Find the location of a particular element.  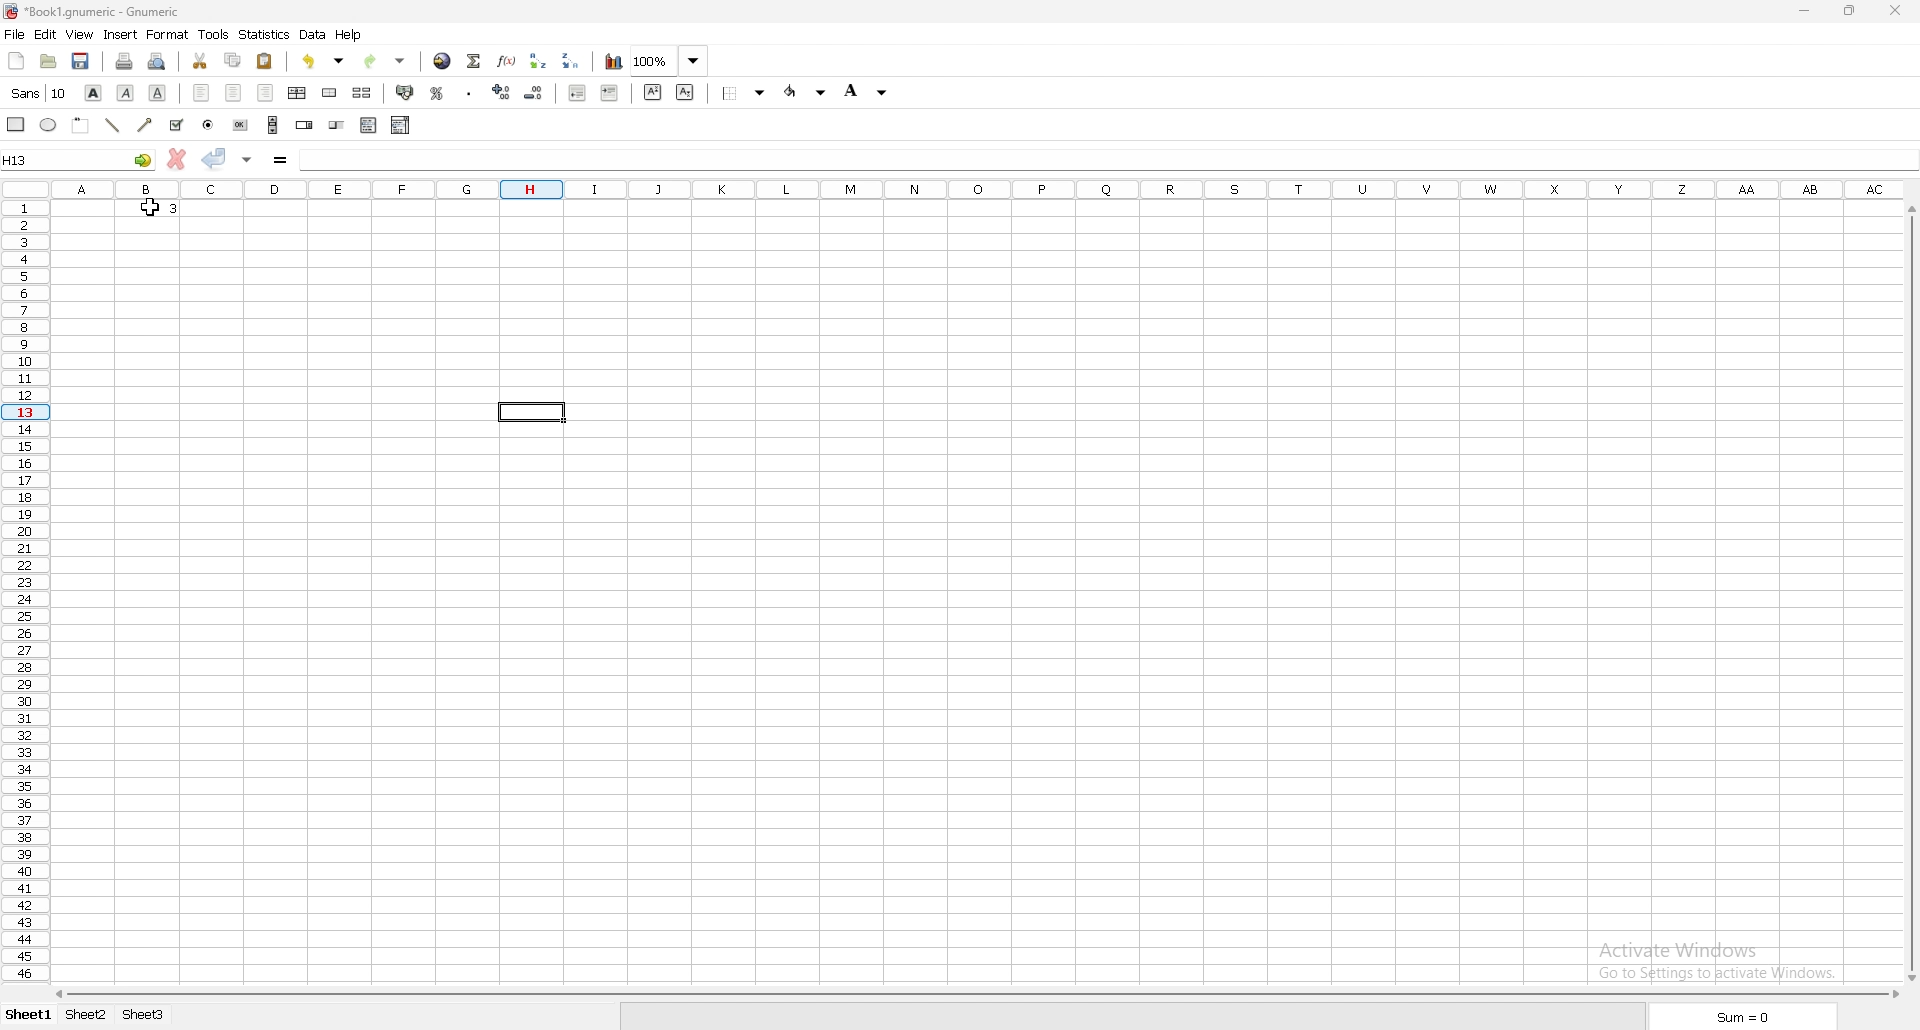

accept changes is located at coordinates (215, 160).